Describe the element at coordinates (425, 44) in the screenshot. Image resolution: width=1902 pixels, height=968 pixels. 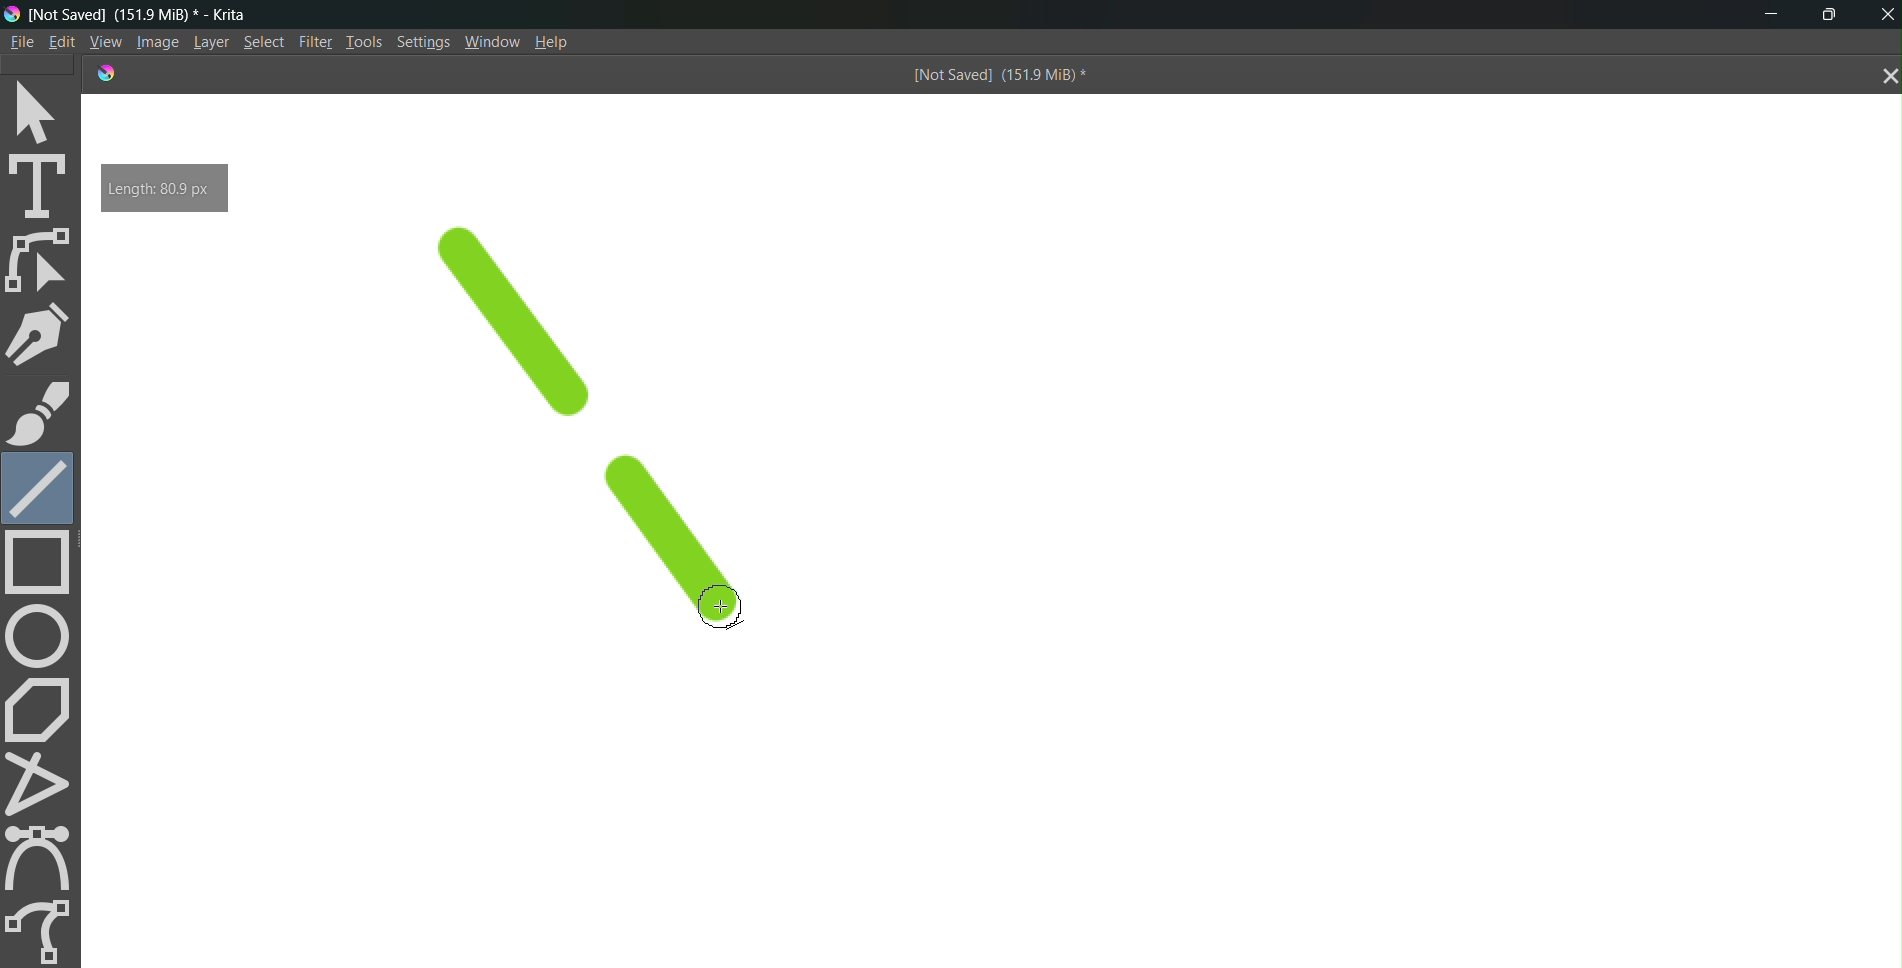
I see `Settings` at that location.